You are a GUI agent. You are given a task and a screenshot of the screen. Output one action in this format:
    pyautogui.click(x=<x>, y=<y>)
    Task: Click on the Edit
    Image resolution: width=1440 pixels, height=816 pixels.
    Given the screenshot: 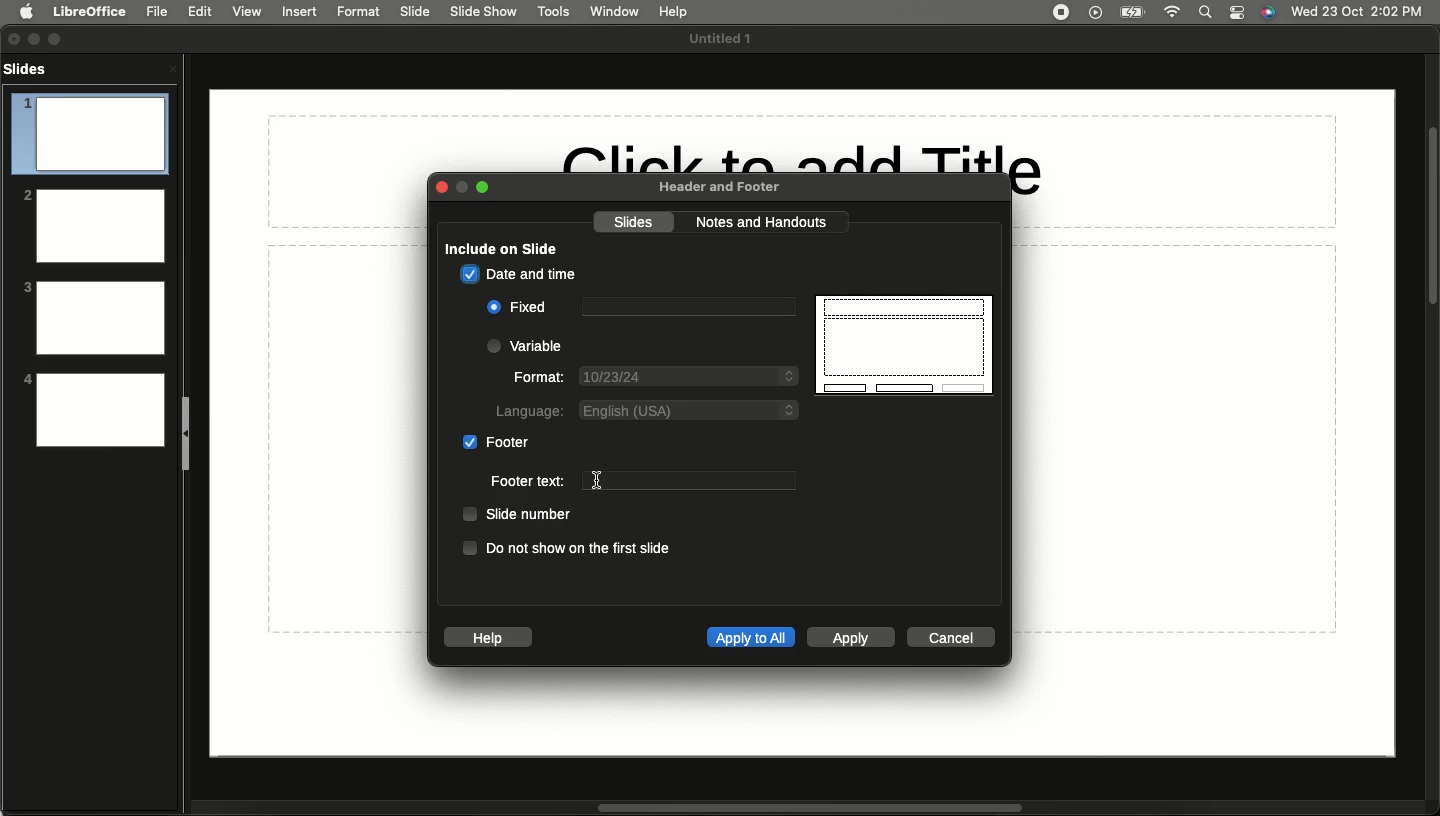 What is the action you would take?
    pyautogui.click(x=199, y=12)
    